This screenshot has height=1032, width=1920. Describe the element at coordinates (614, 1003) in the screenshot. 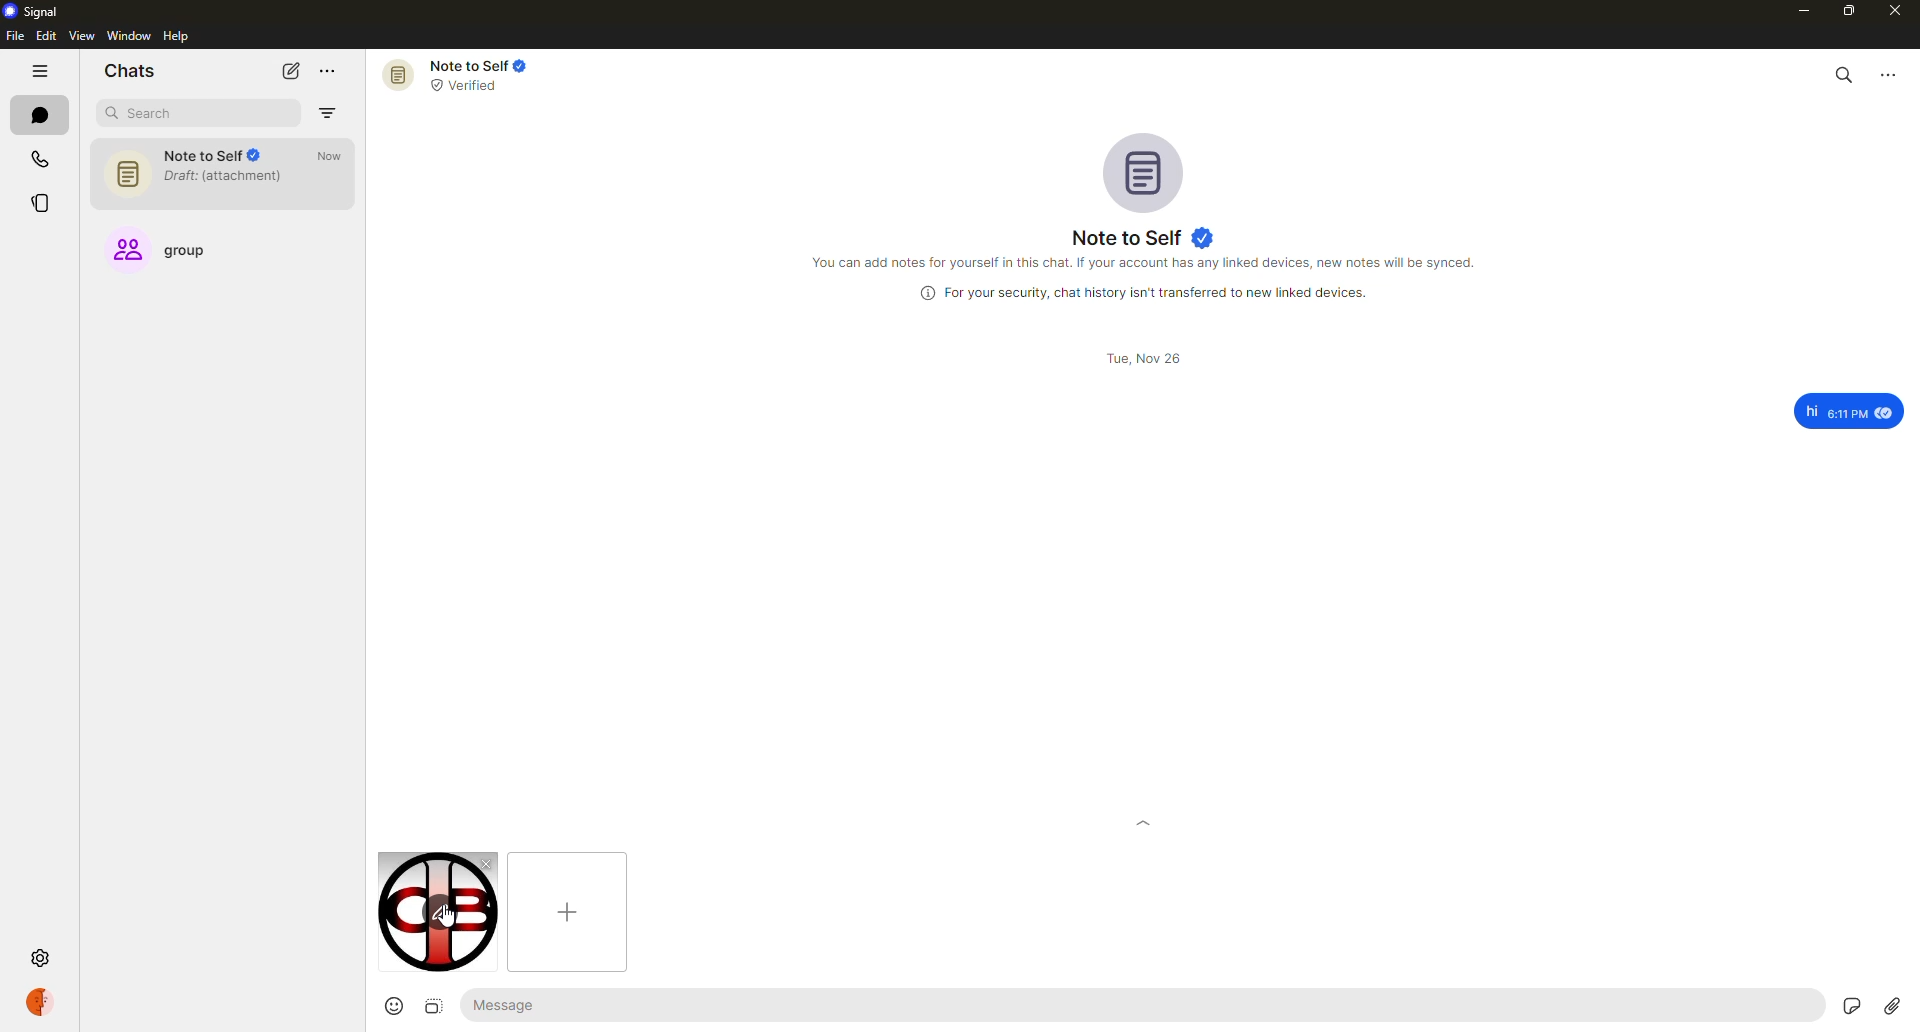

I see `message` at that location.